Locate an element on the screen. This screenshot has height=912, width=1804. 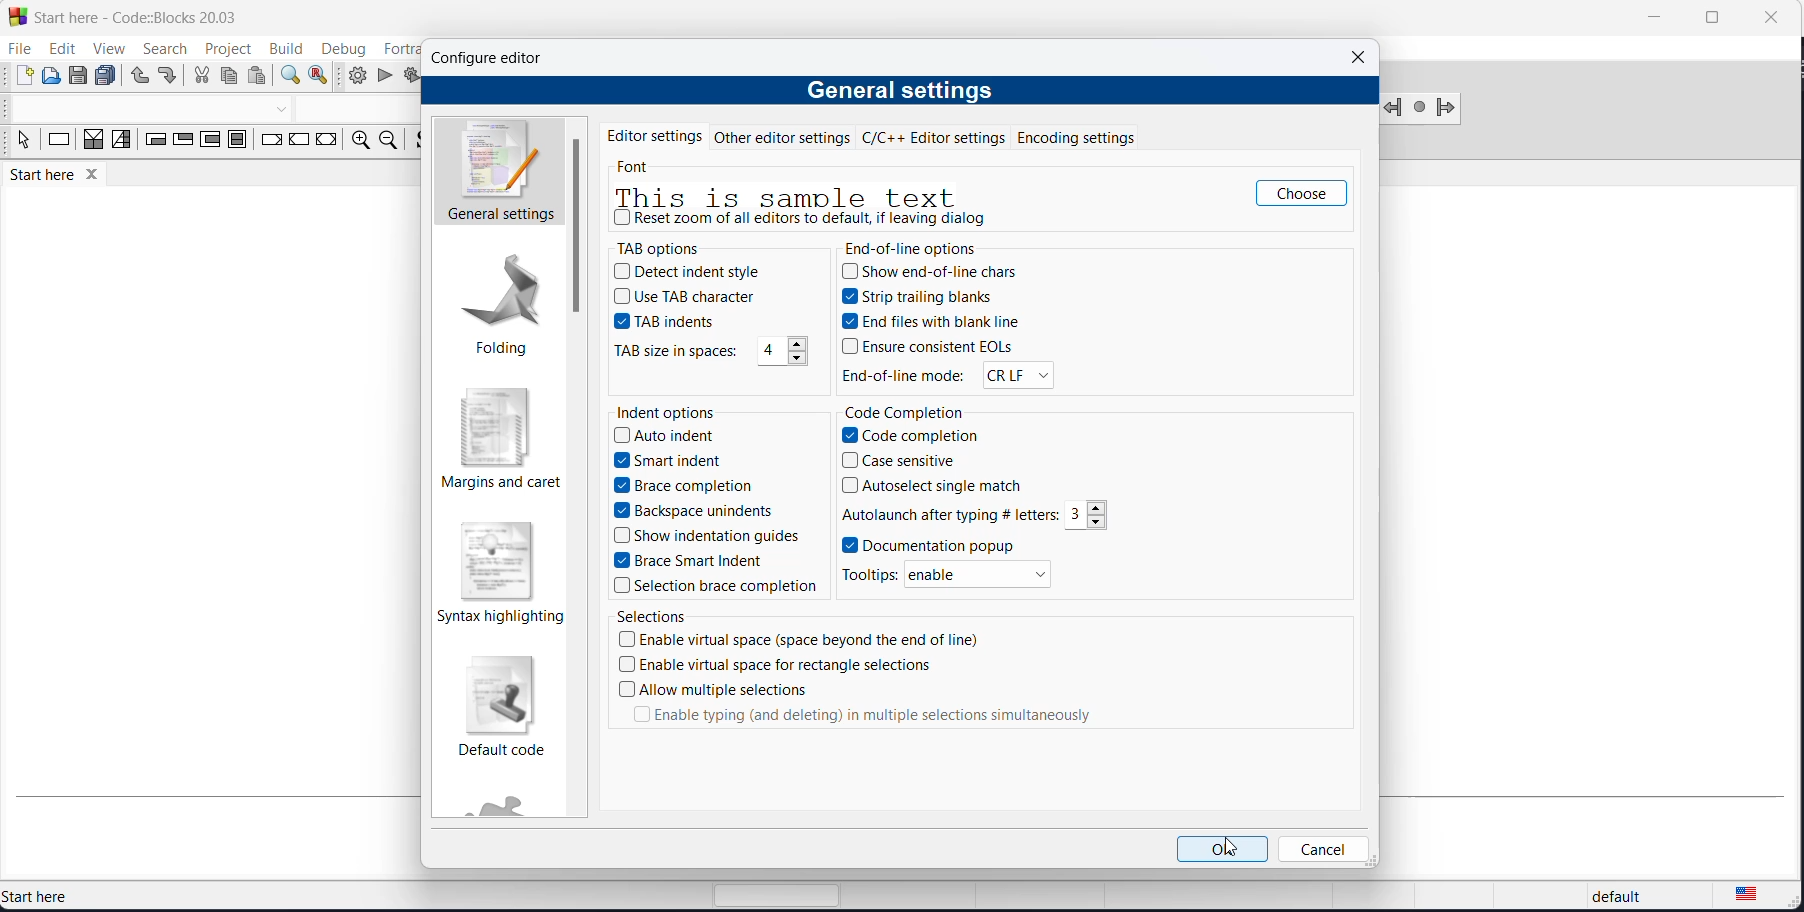
sample text is located at coordinates (783, 197).